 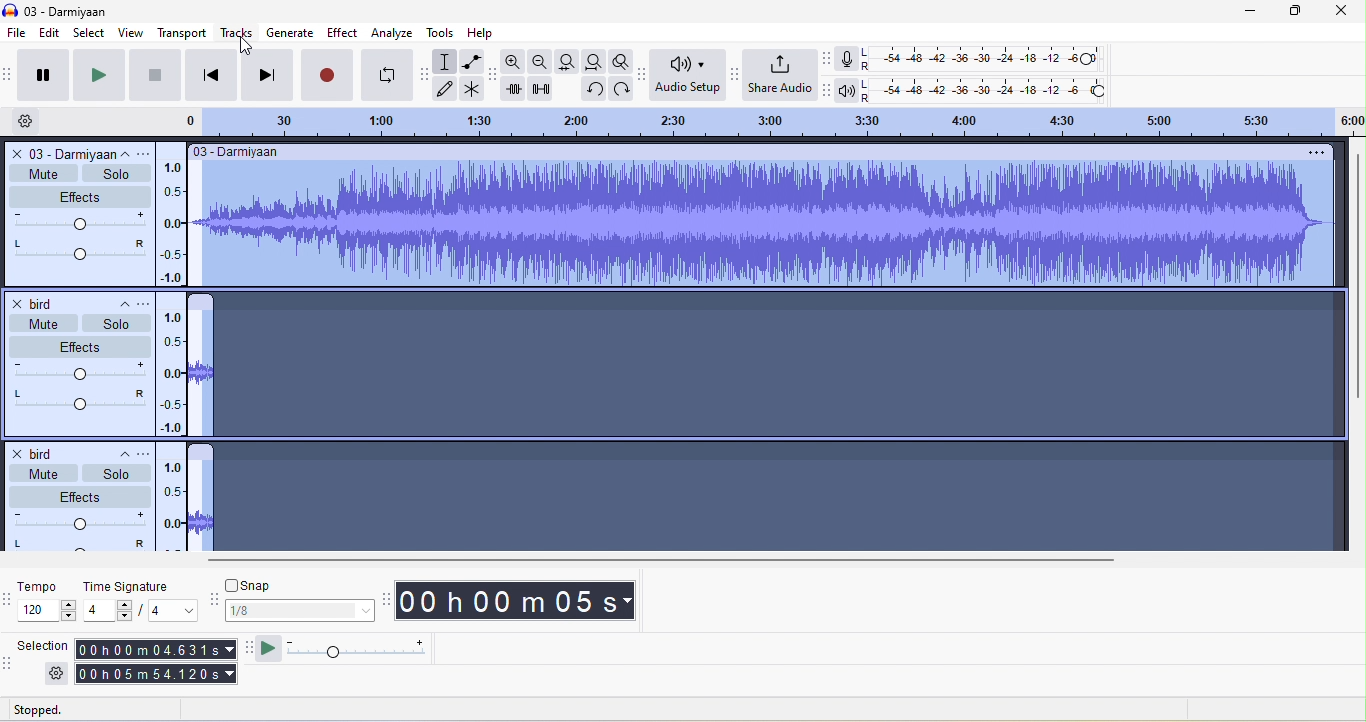 I want to click on tools, so click(x=441, y=32).